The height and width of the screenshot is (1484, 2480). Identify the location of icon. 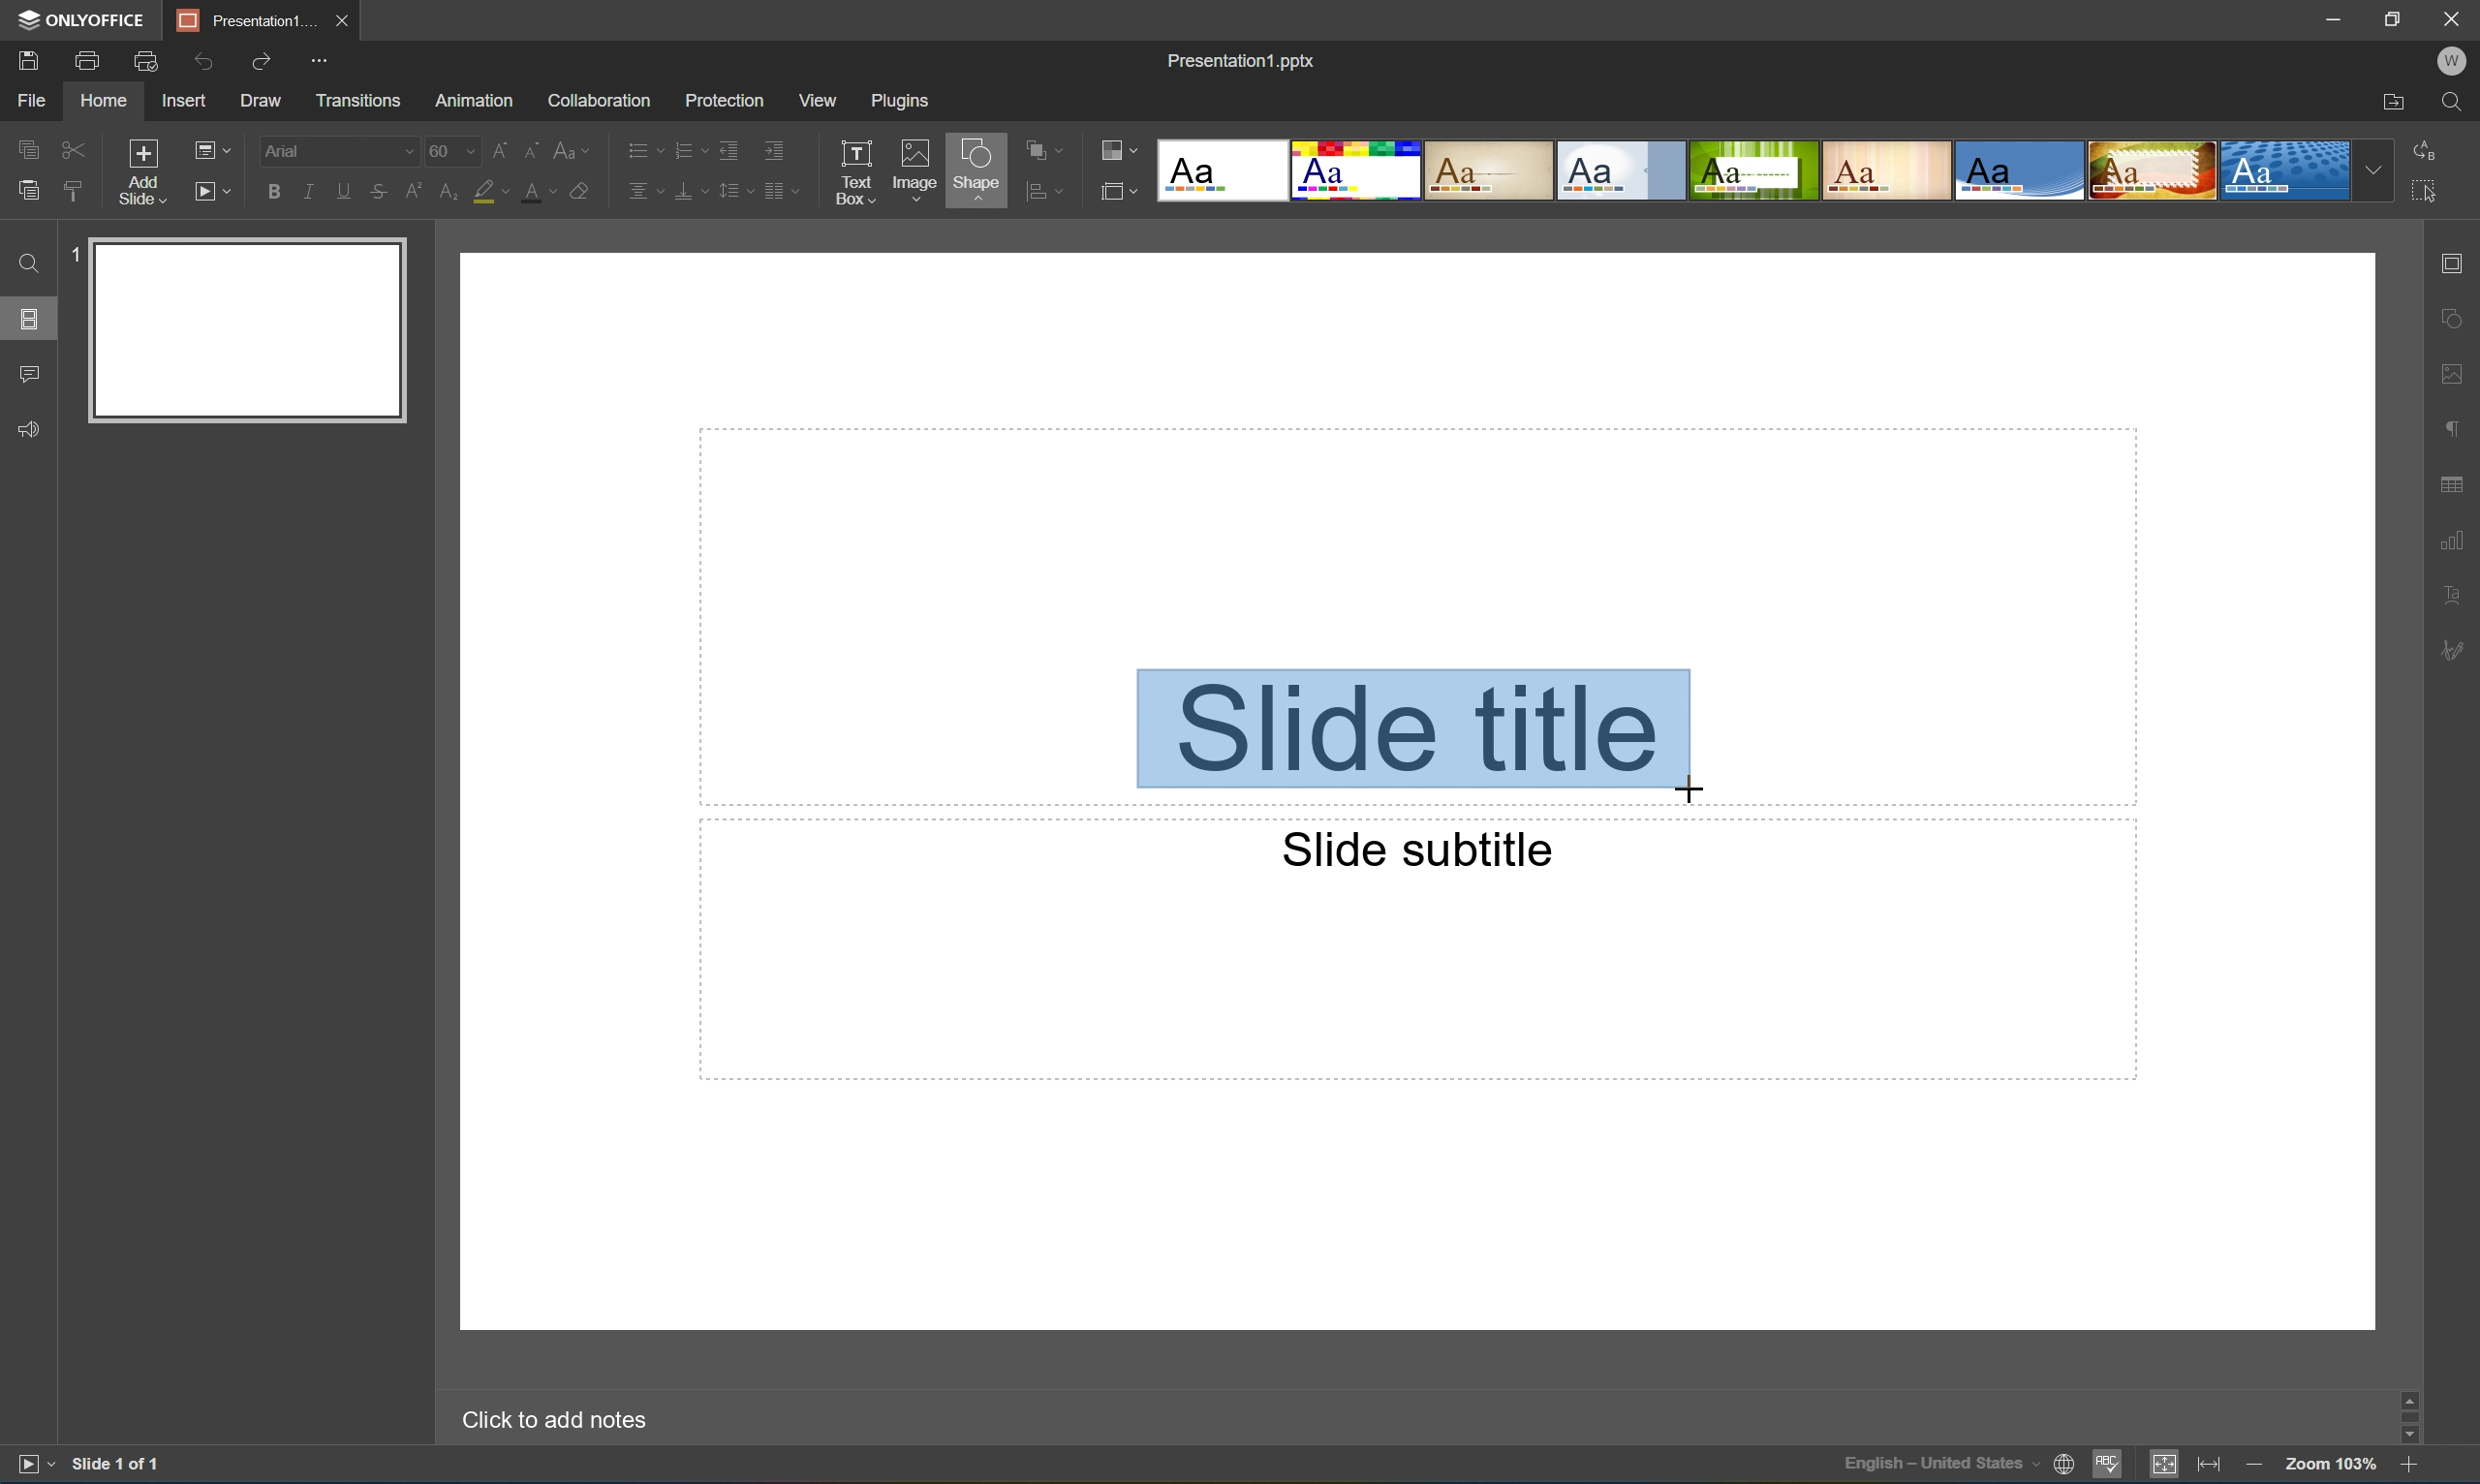
(1033, 189).